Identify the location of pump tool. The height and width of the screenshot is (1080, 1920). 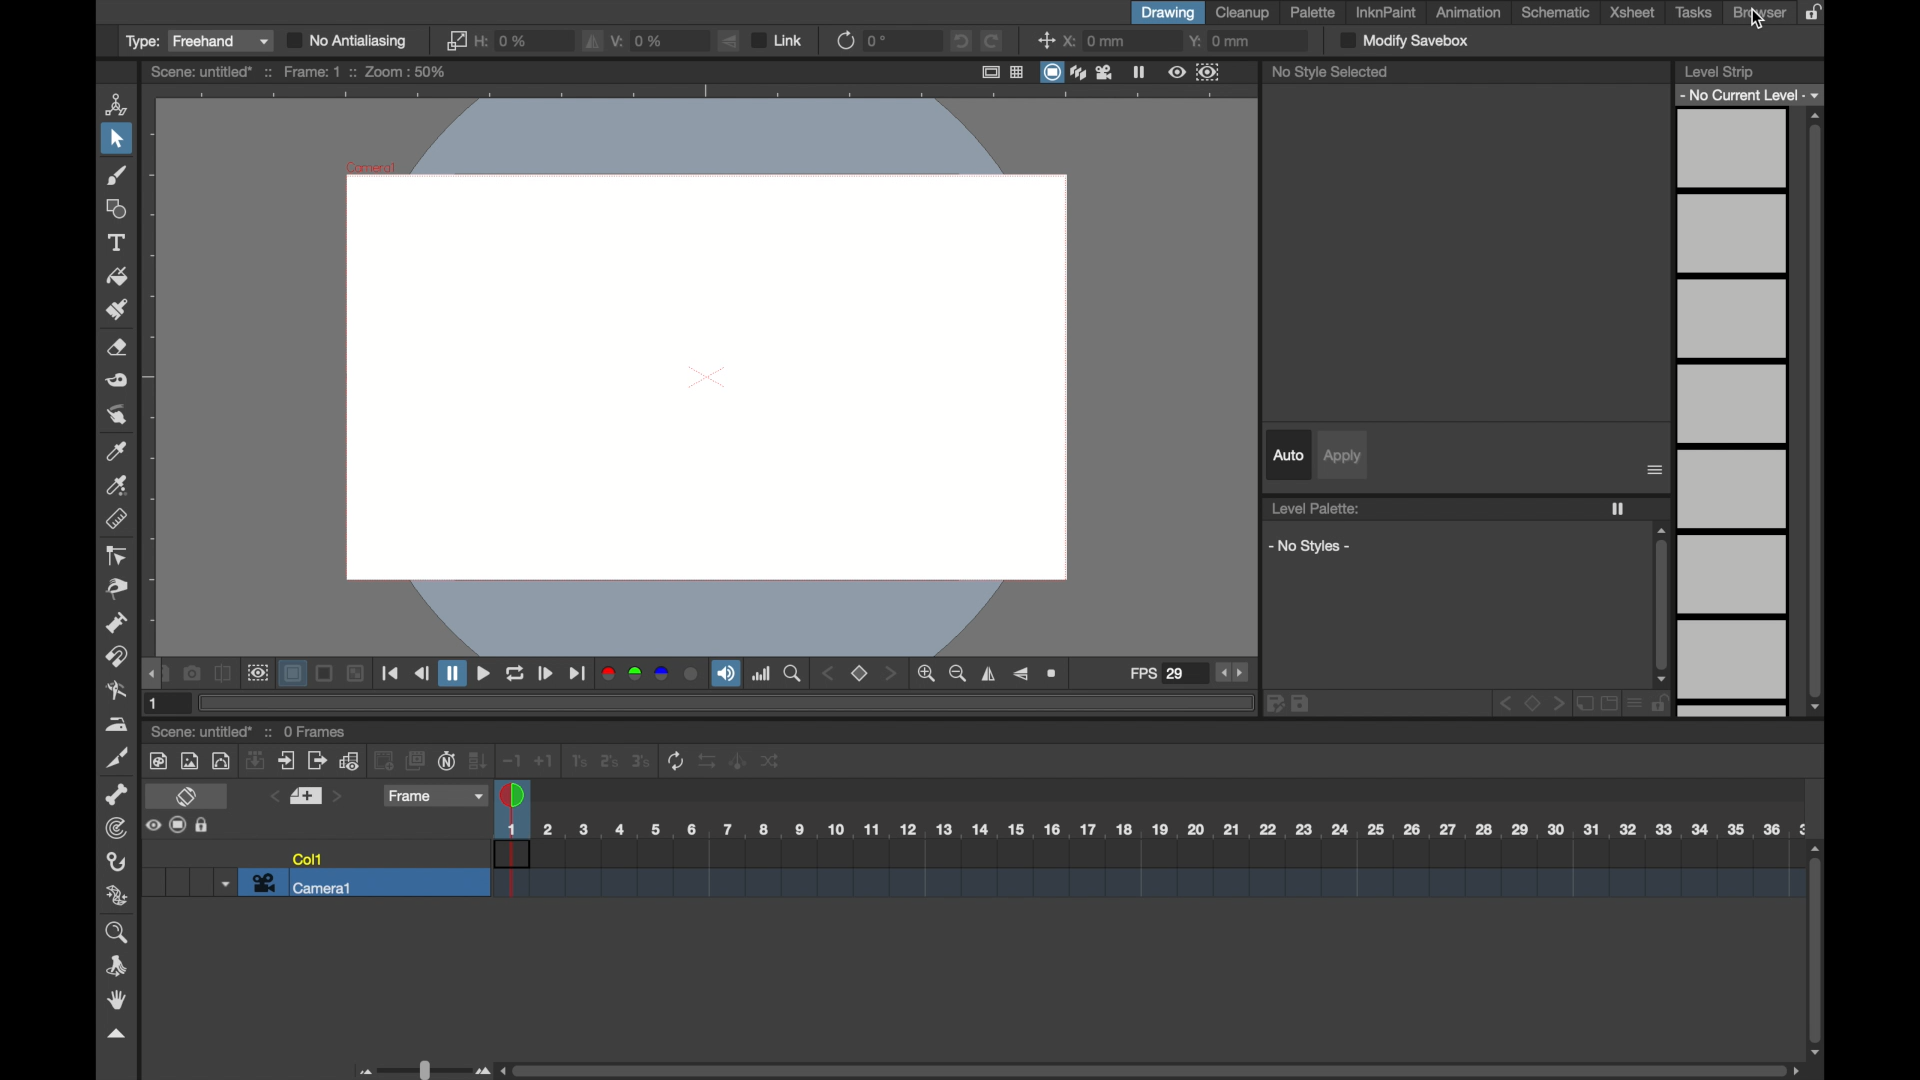
(117, 624).